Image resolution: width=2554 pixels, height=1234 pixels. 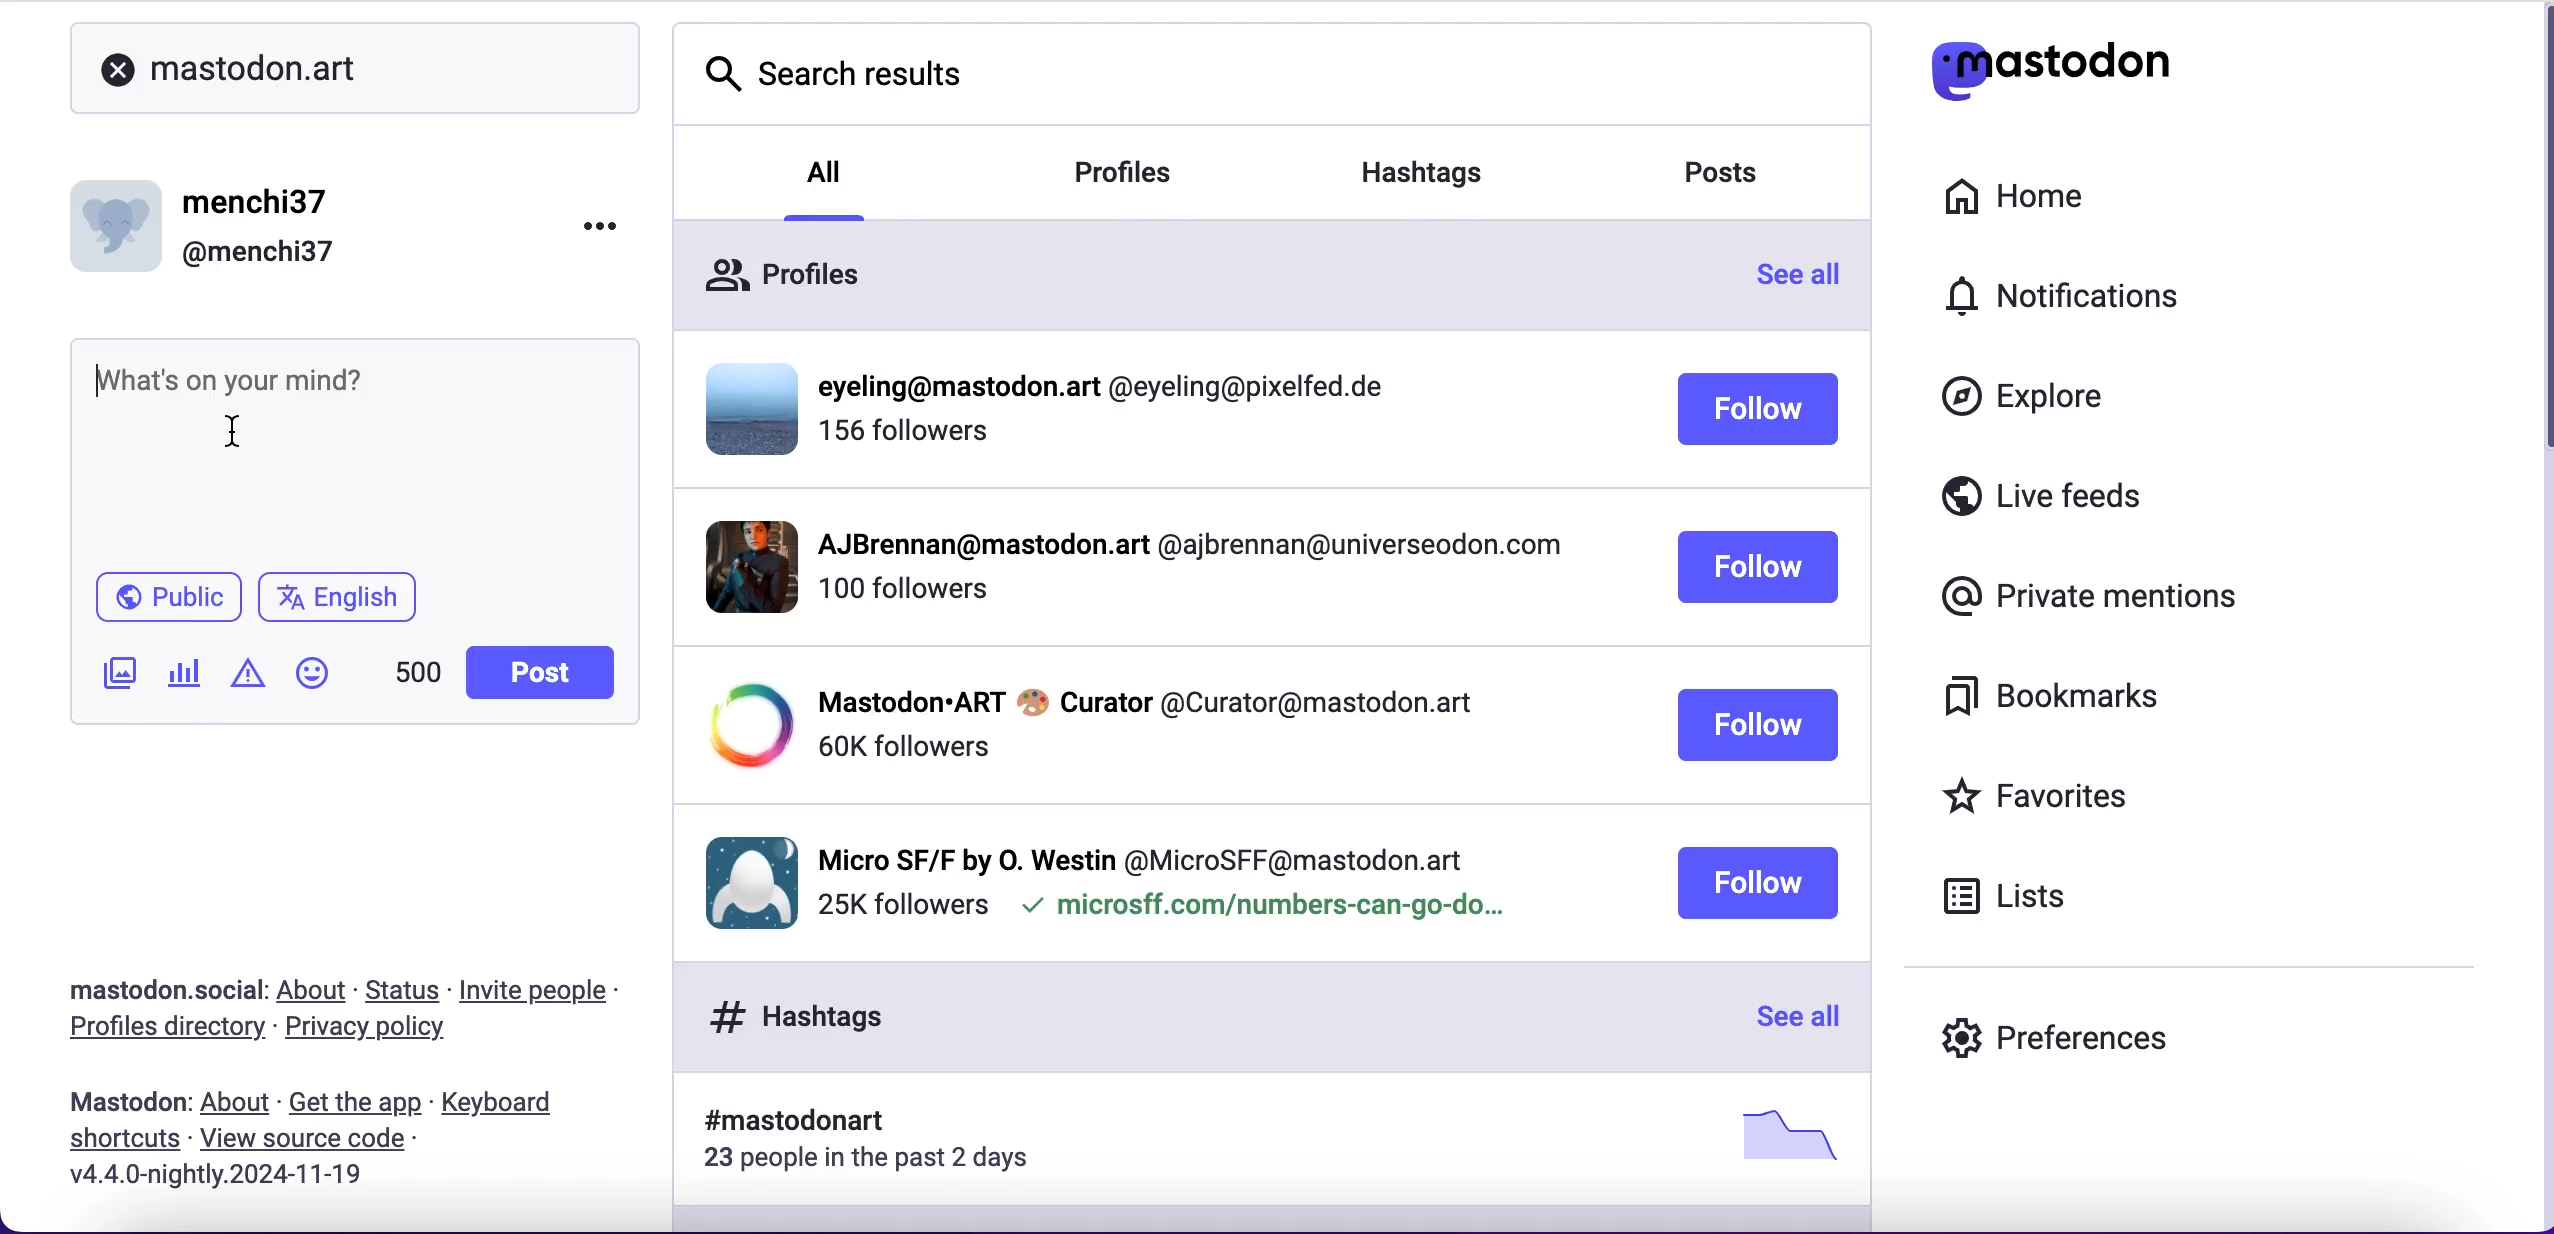 I want to click on @menchi37, so click(x=259, y=254).